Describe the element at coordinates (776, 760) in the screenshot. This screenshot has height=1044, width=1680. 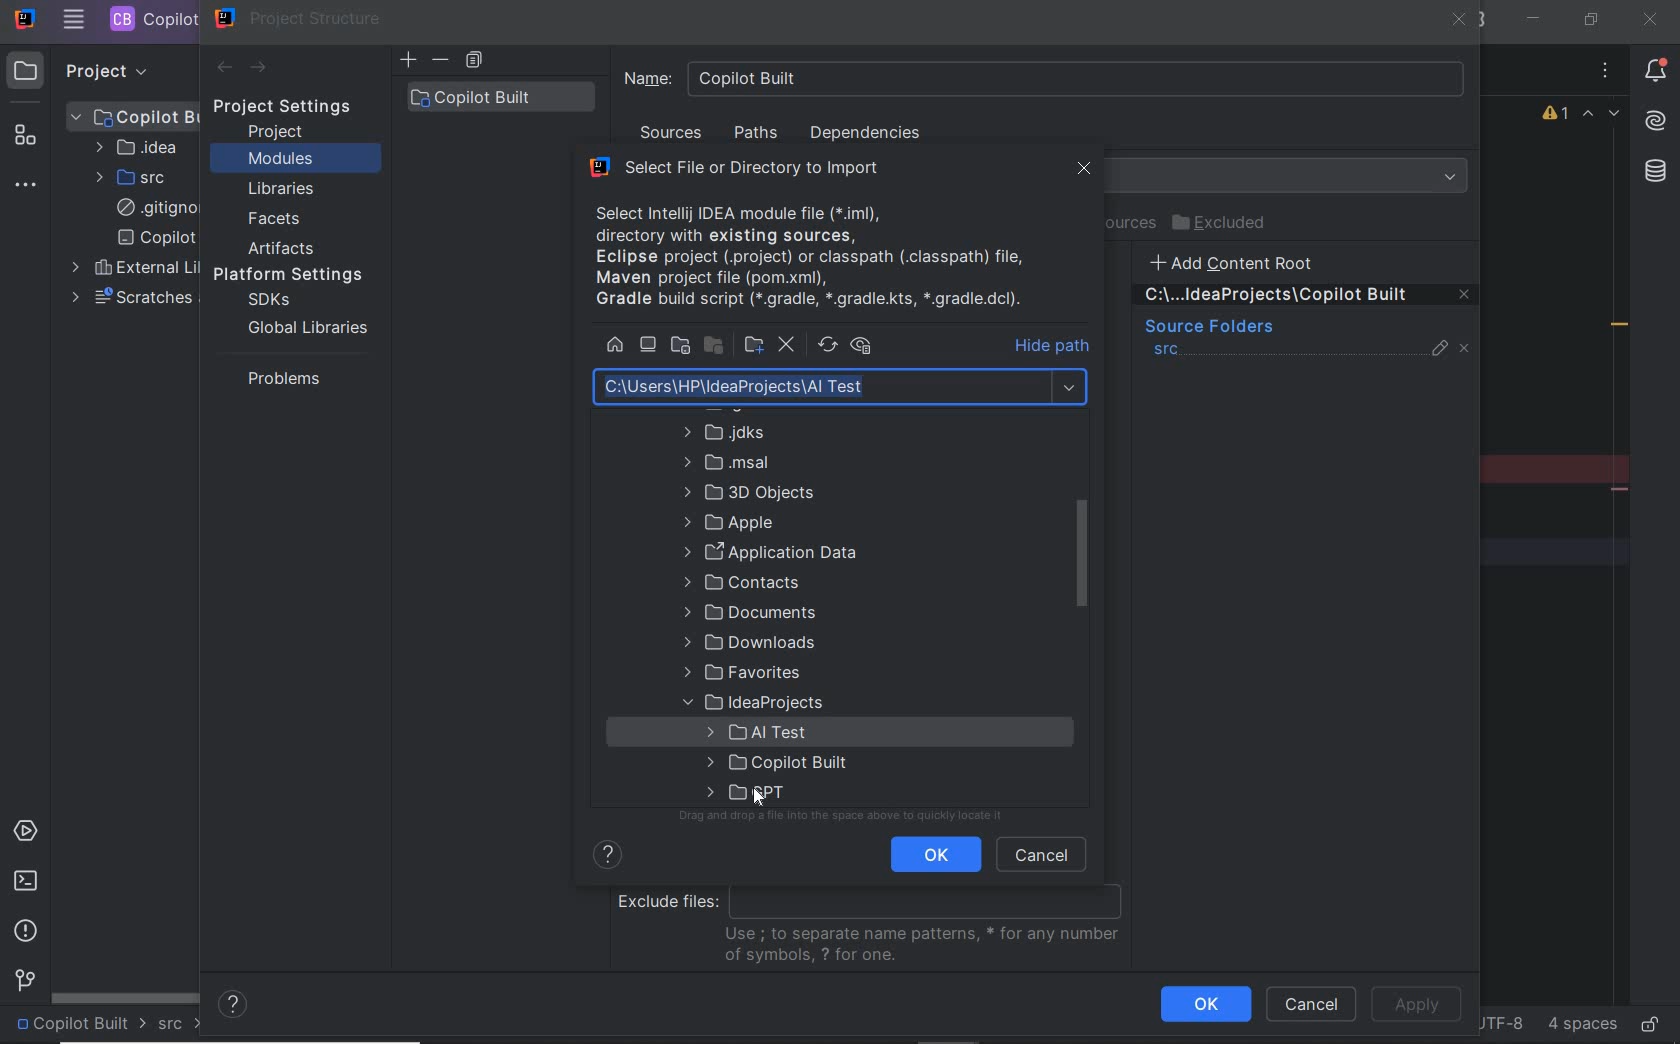
I see `folder` at that location.